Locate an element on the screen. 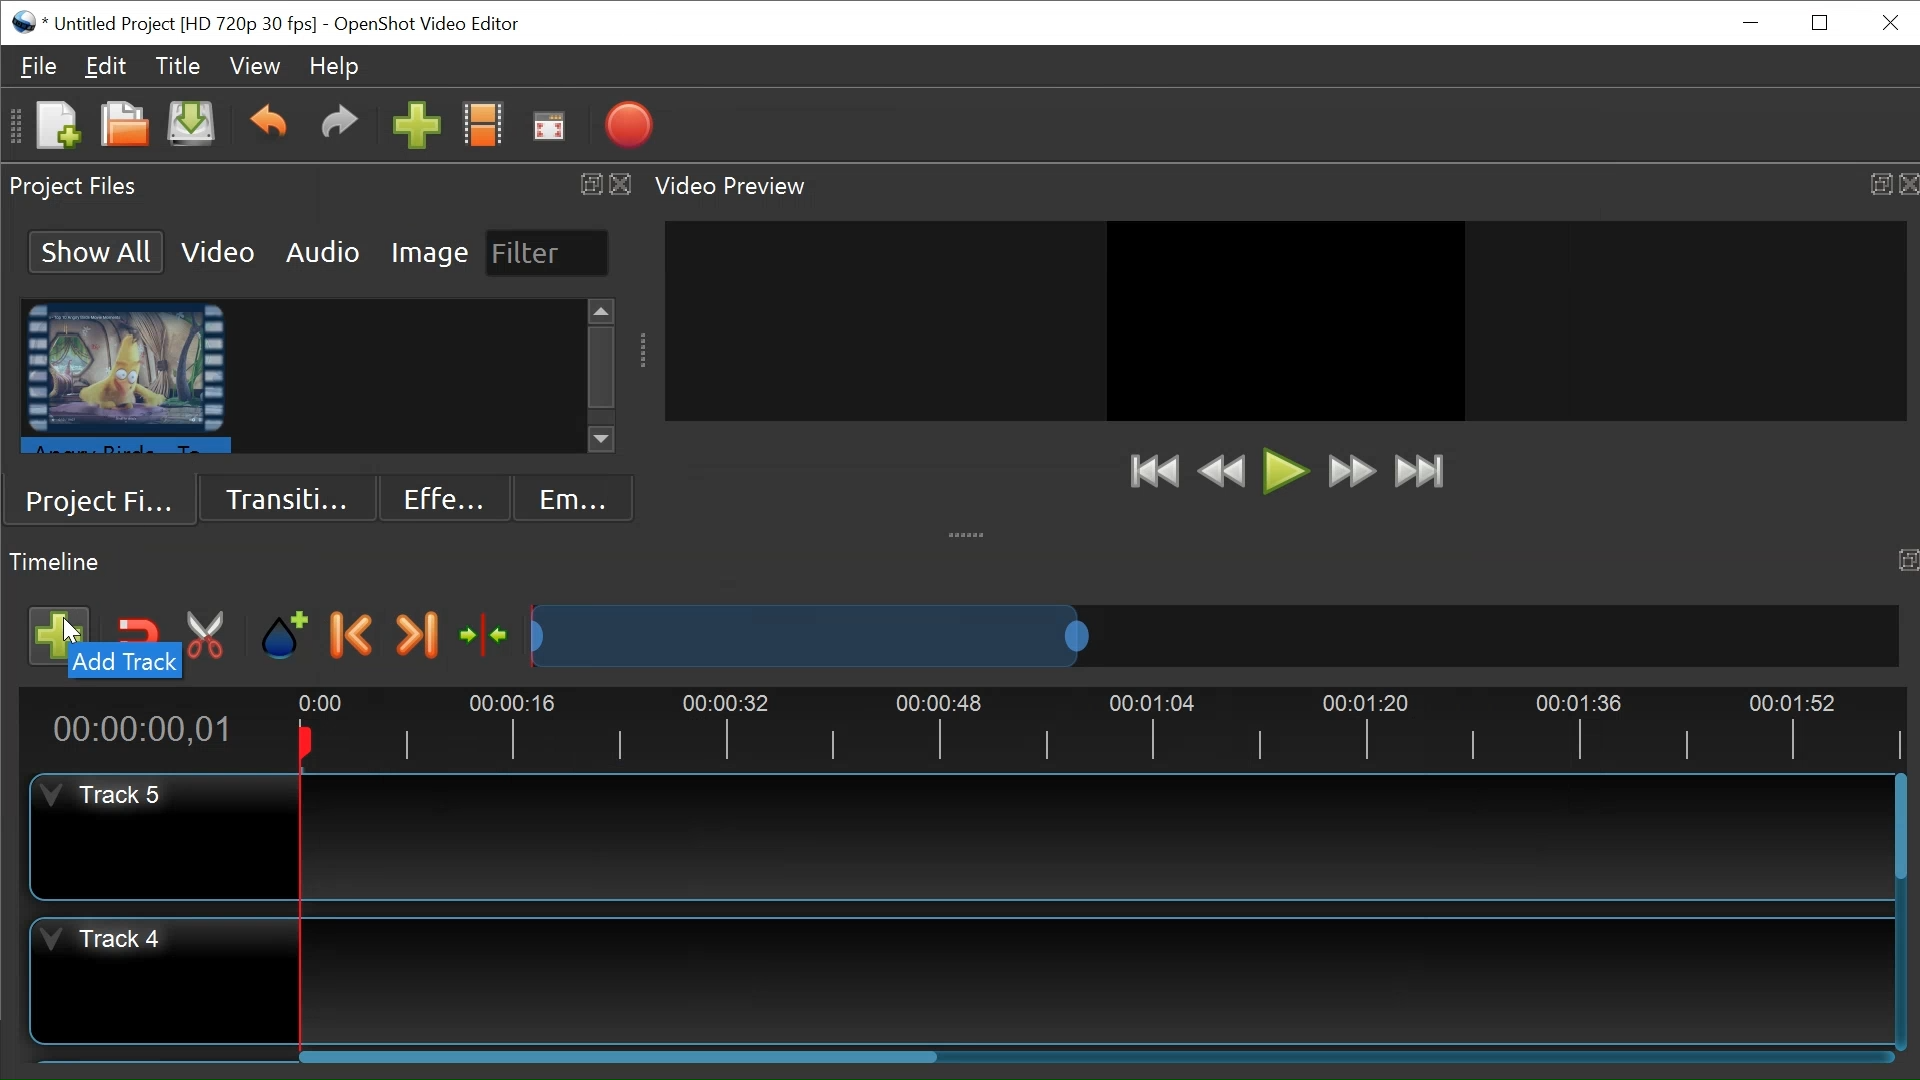 The image size is (1920, 1080). Open File is located at coordinates (123, 126).